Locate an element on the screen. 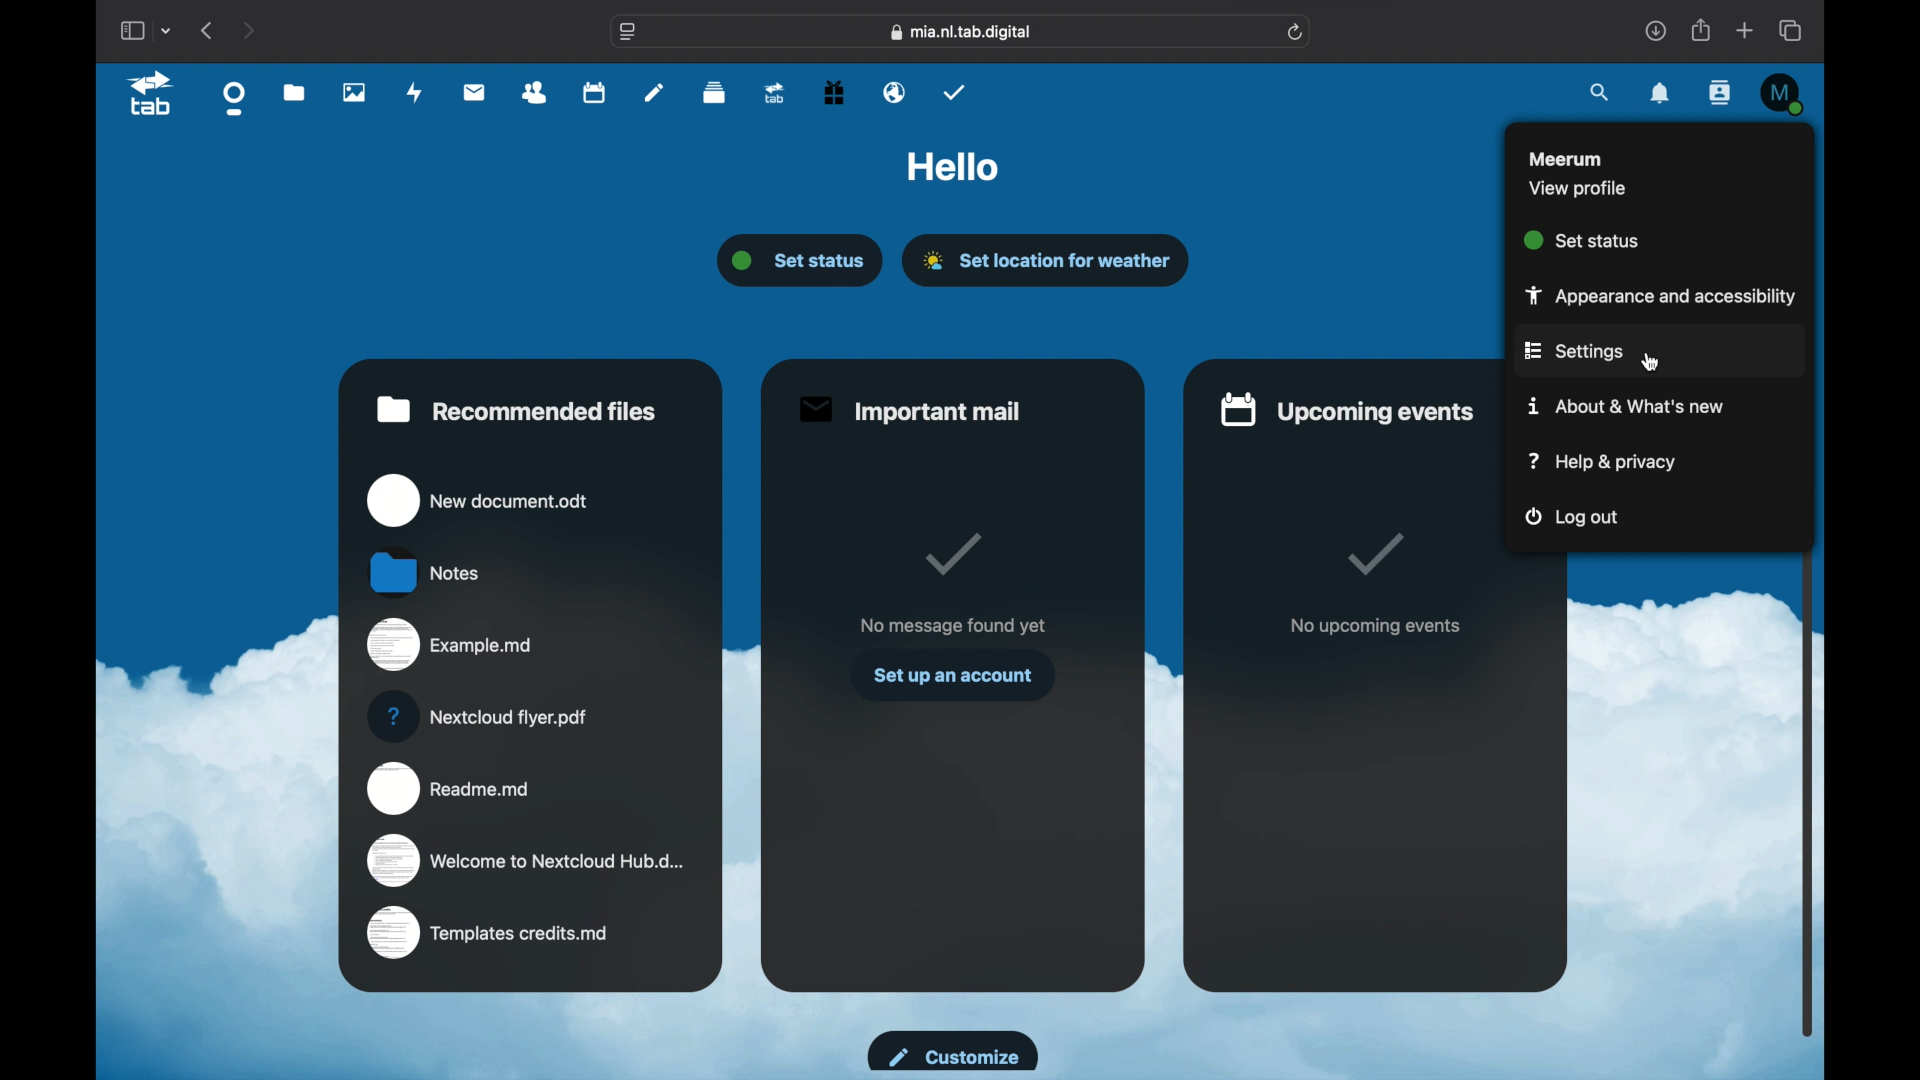  help and privacy is located at coordinates (1601, 461).